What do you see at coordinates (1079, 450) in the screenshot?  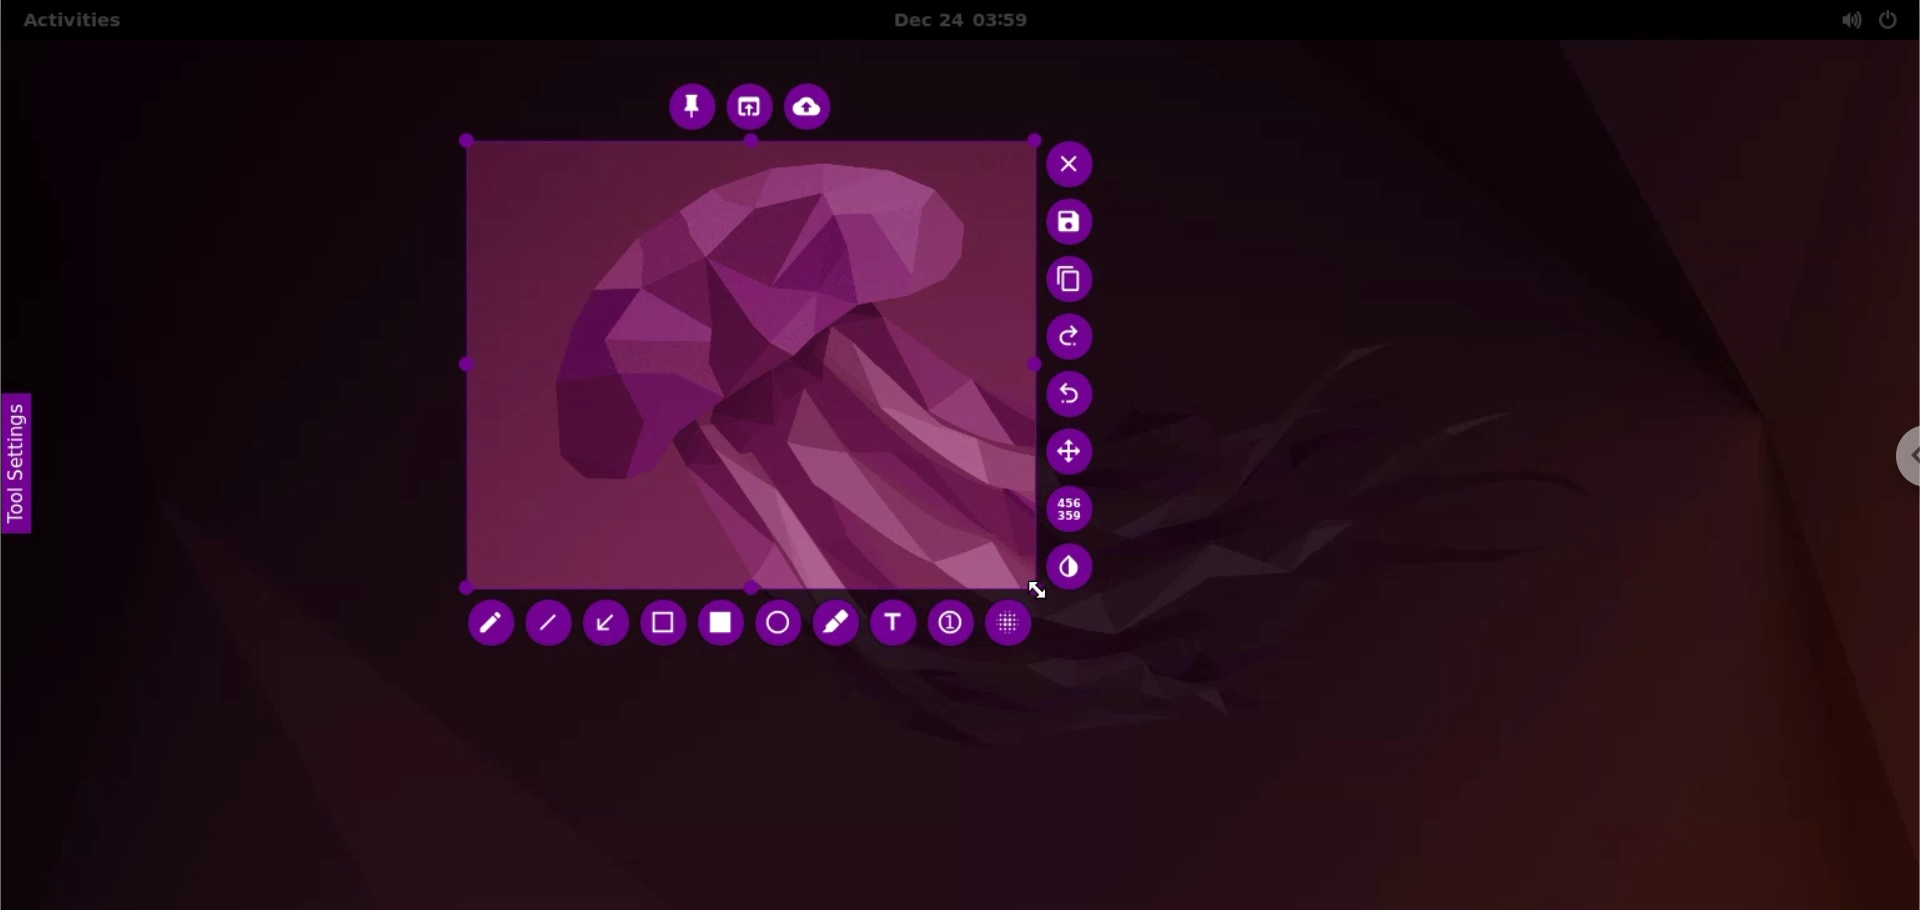 I see `move selection` at bounding box center [1079, 450].